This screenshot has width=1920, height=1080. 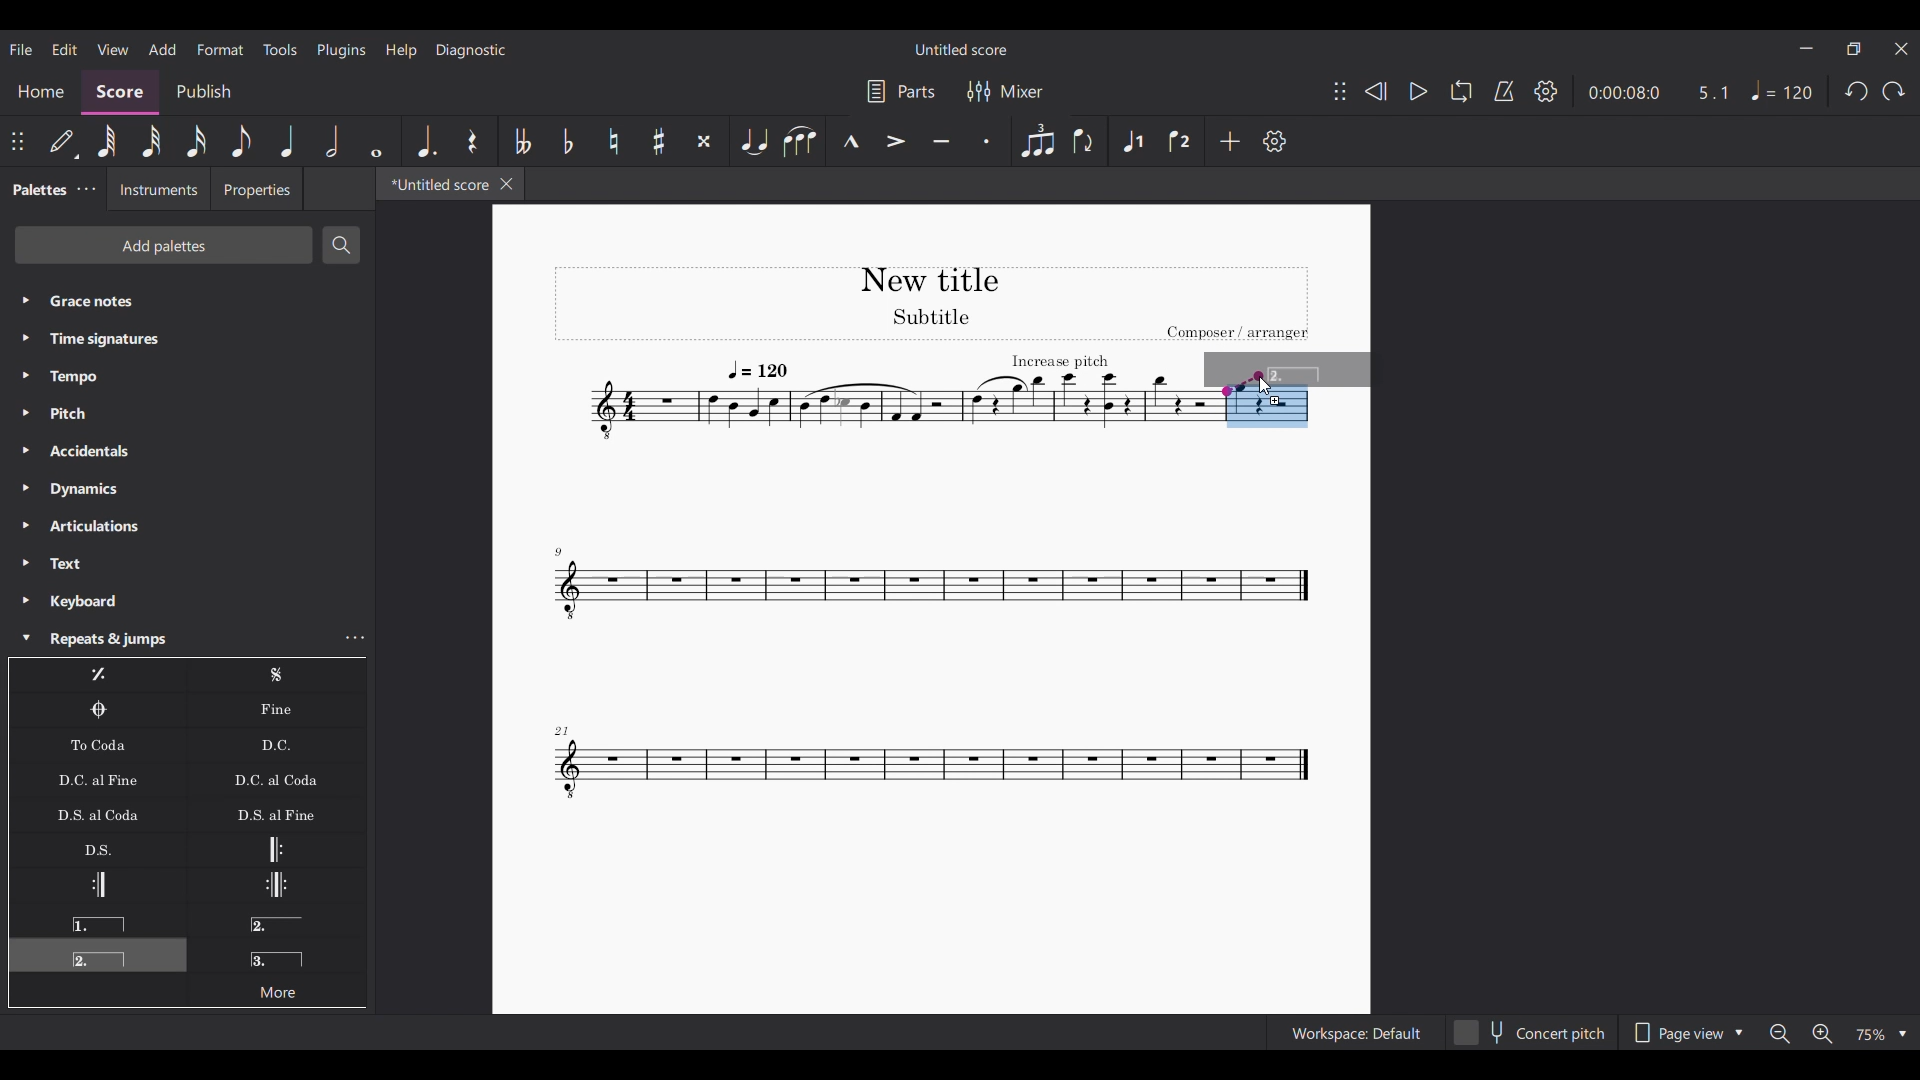 What do you see at coordinates (1893, 91) in the screenshot?
I see `Redo` at bounding box center [1893, 91].